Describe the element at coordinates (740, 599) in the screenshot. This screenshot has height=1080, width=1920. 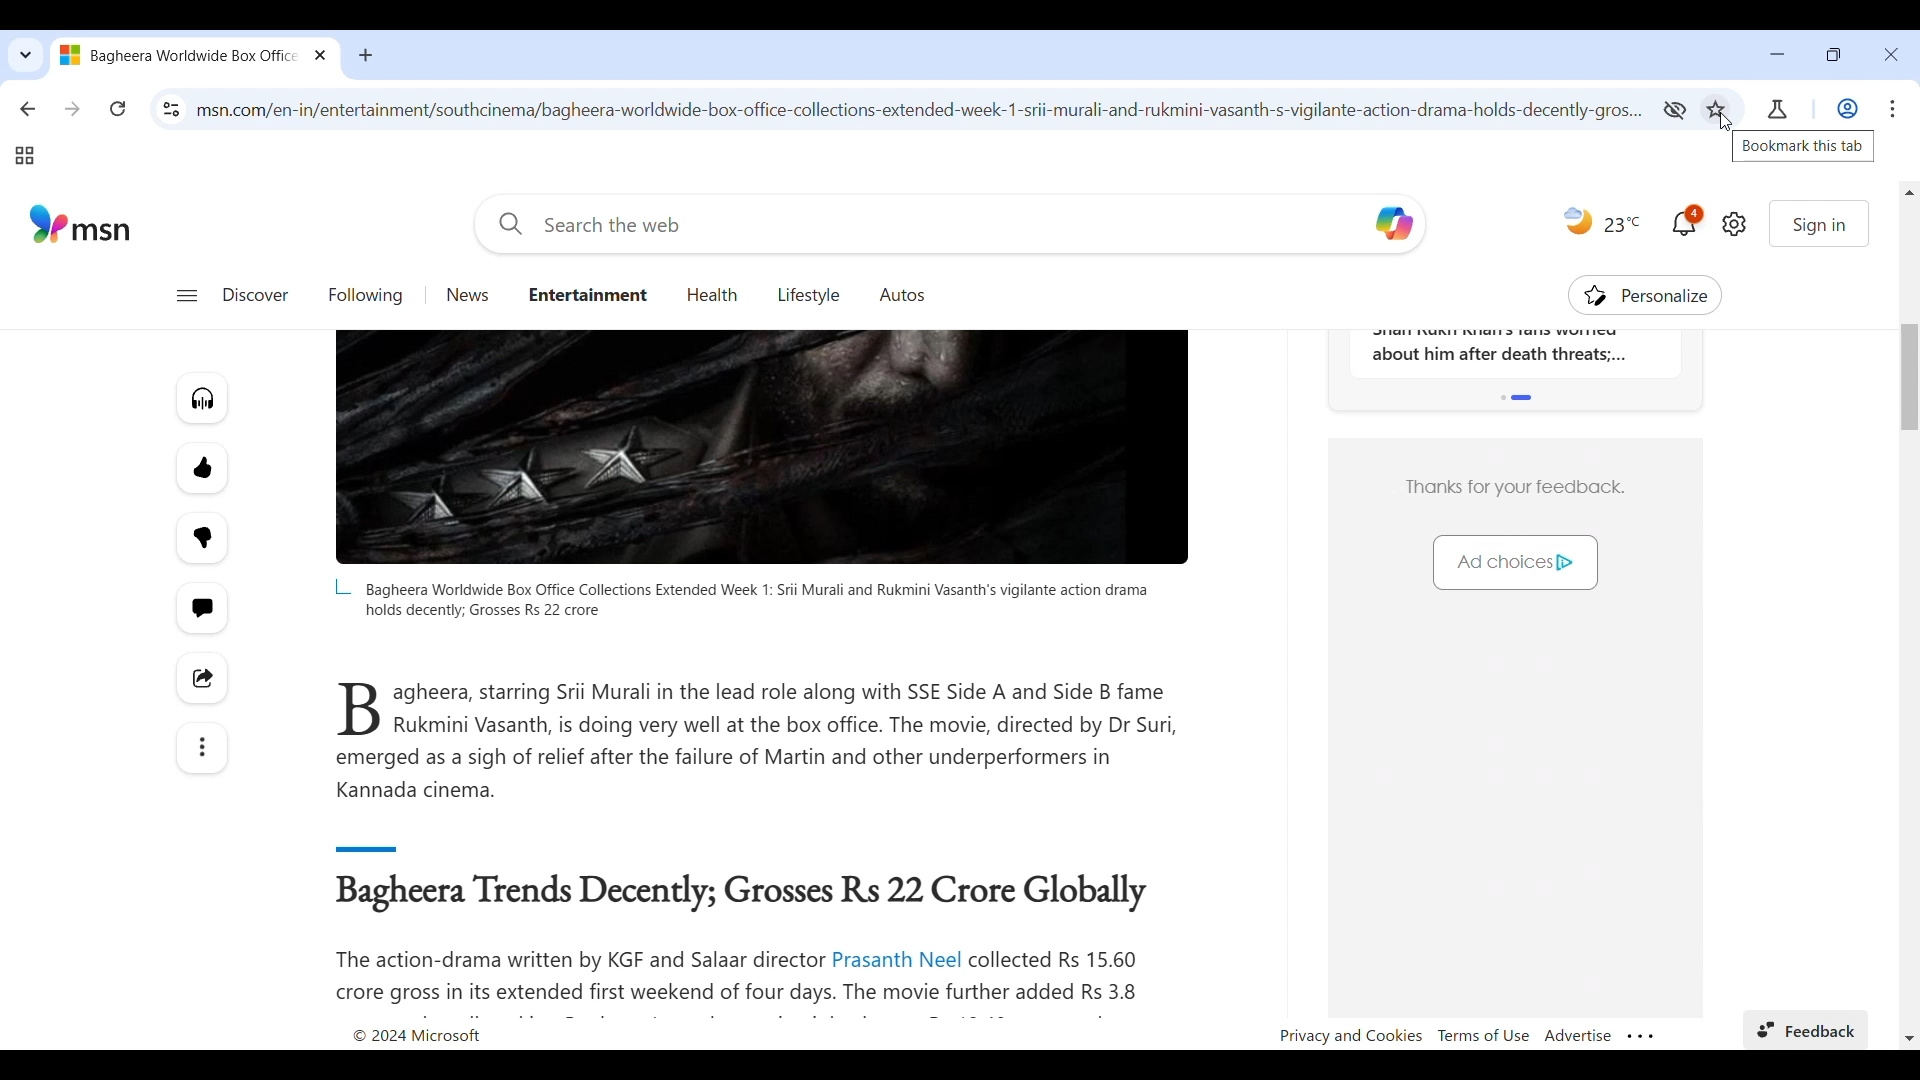
I see `Tag line of image` at that location.